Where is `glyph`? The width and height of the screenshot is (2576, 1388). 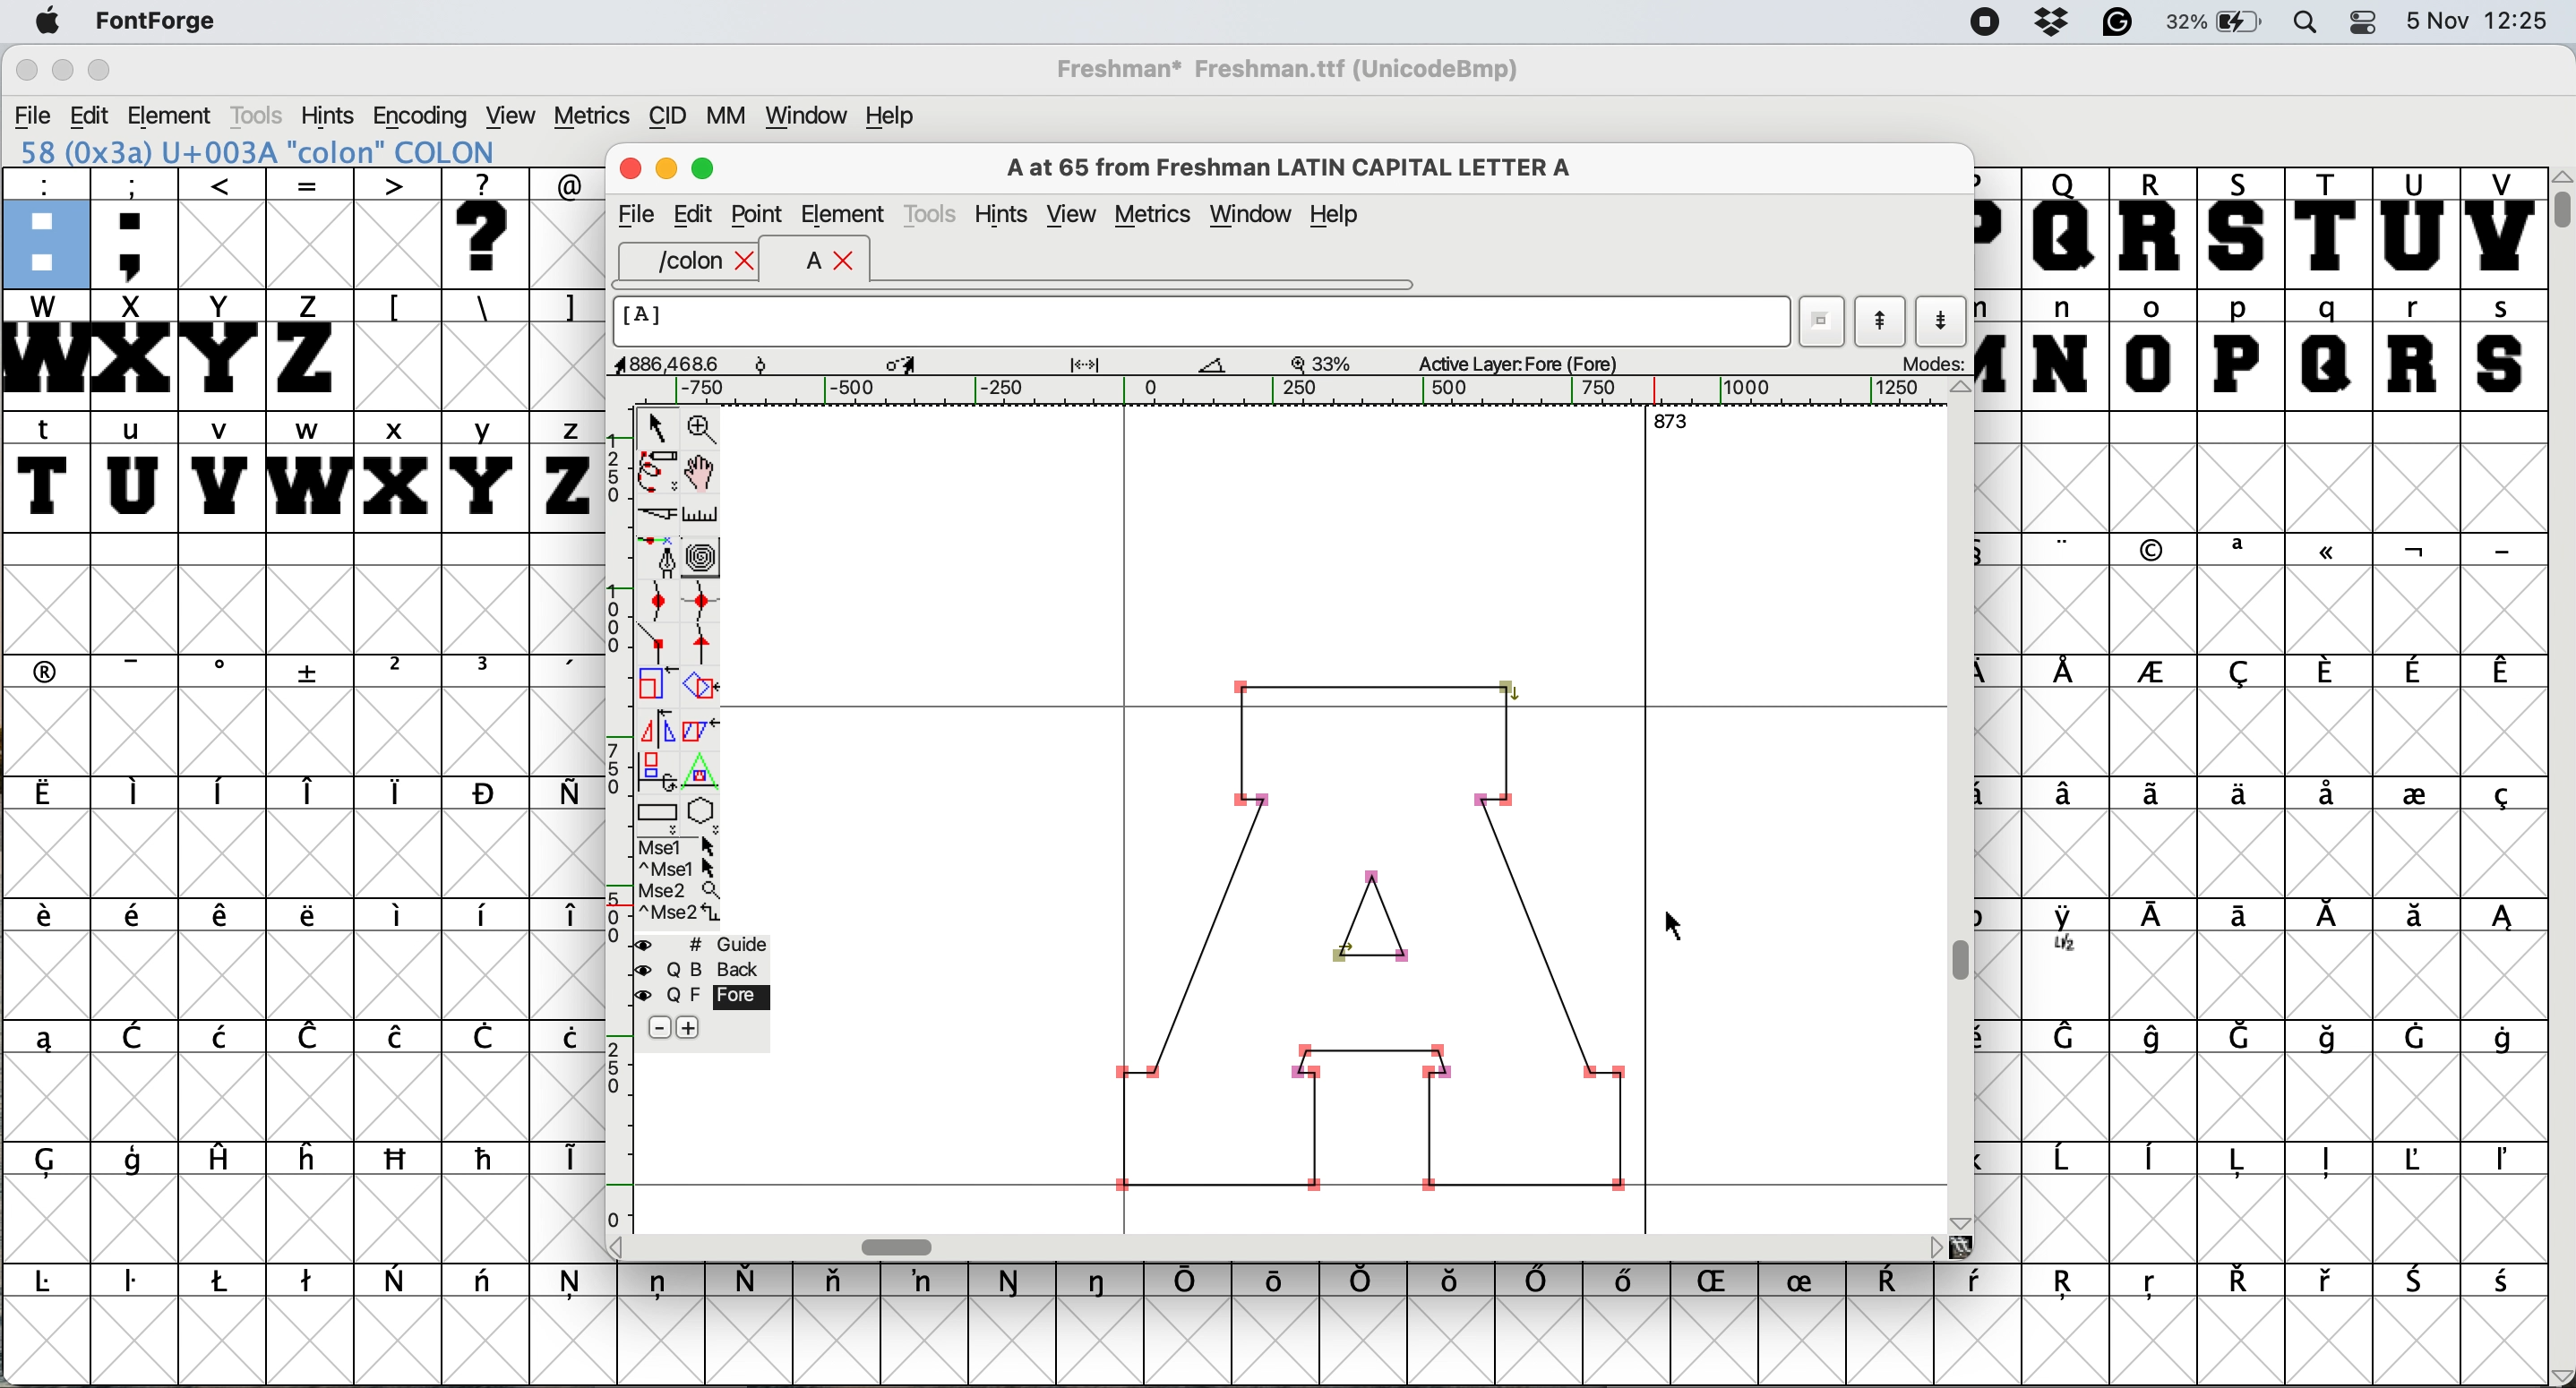
glyph is located at coordinates (1375, 930).